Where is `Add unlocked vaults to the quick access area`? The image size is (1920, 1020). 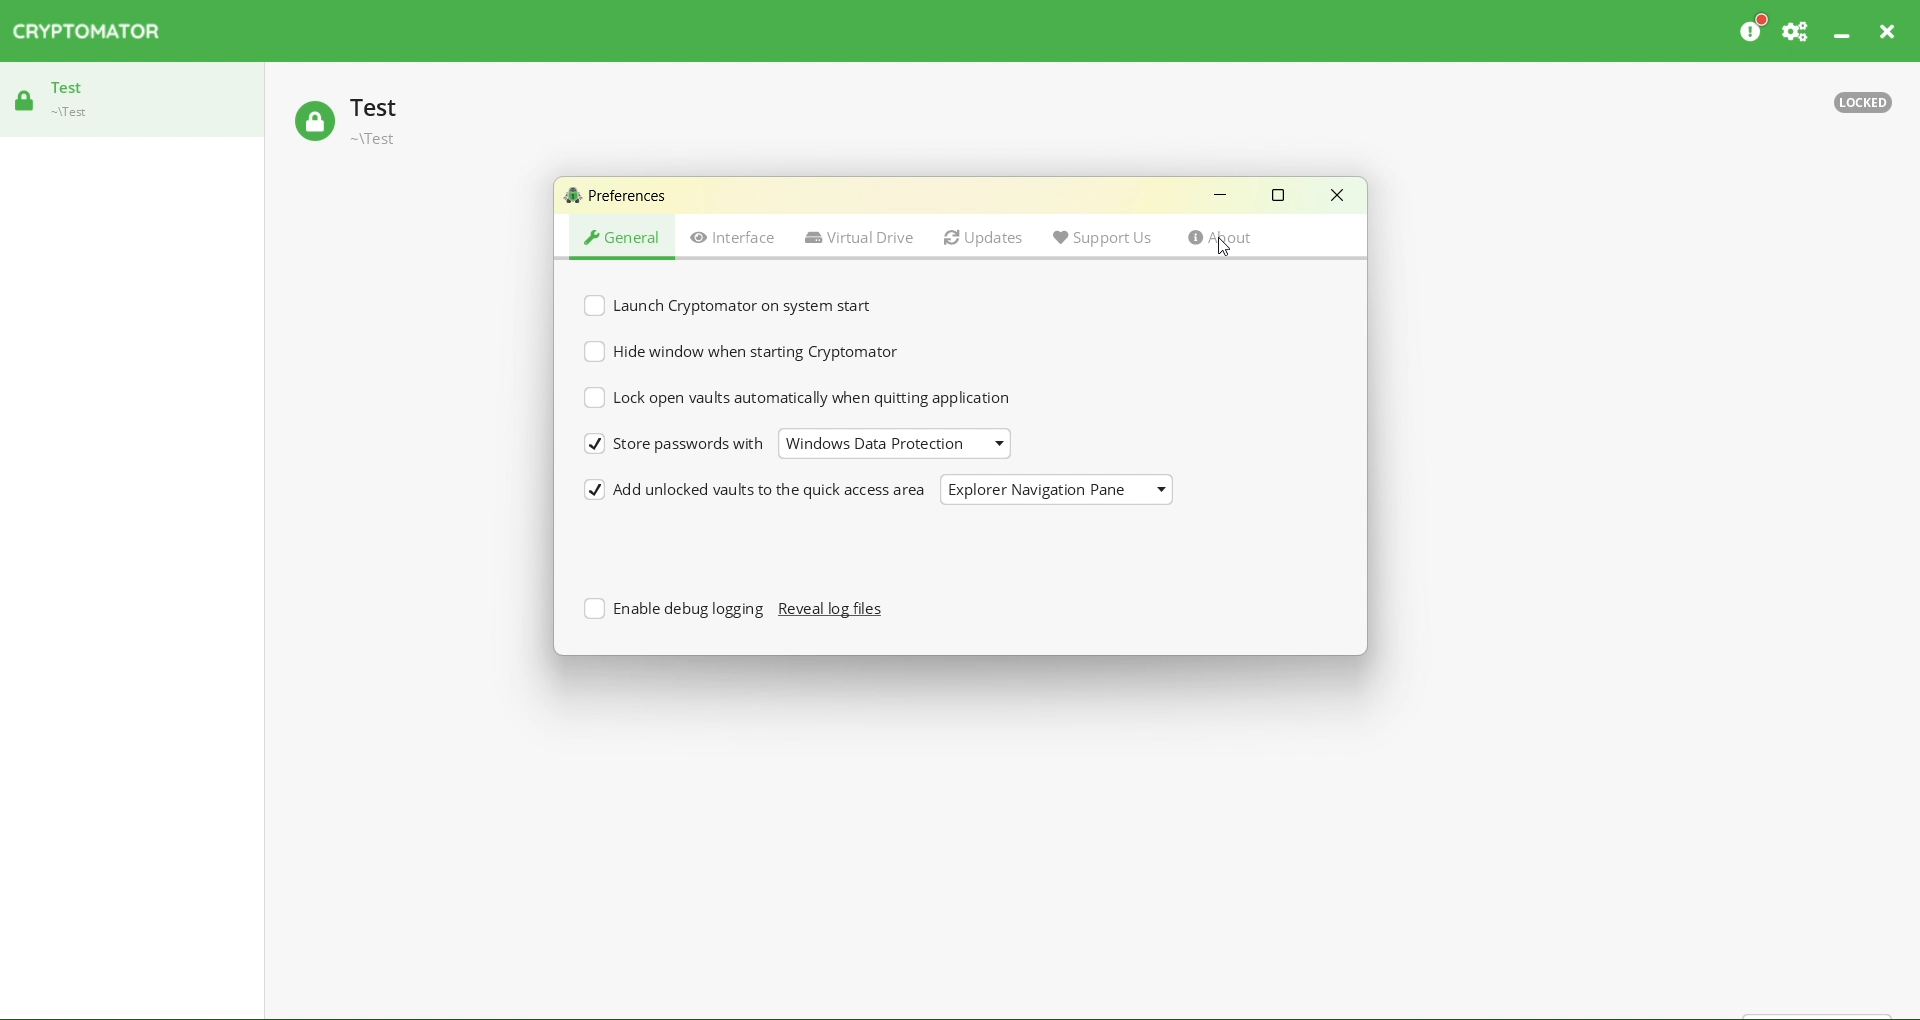
Add unlocked vaults to the quick access area is located at coordinates (898, 487).